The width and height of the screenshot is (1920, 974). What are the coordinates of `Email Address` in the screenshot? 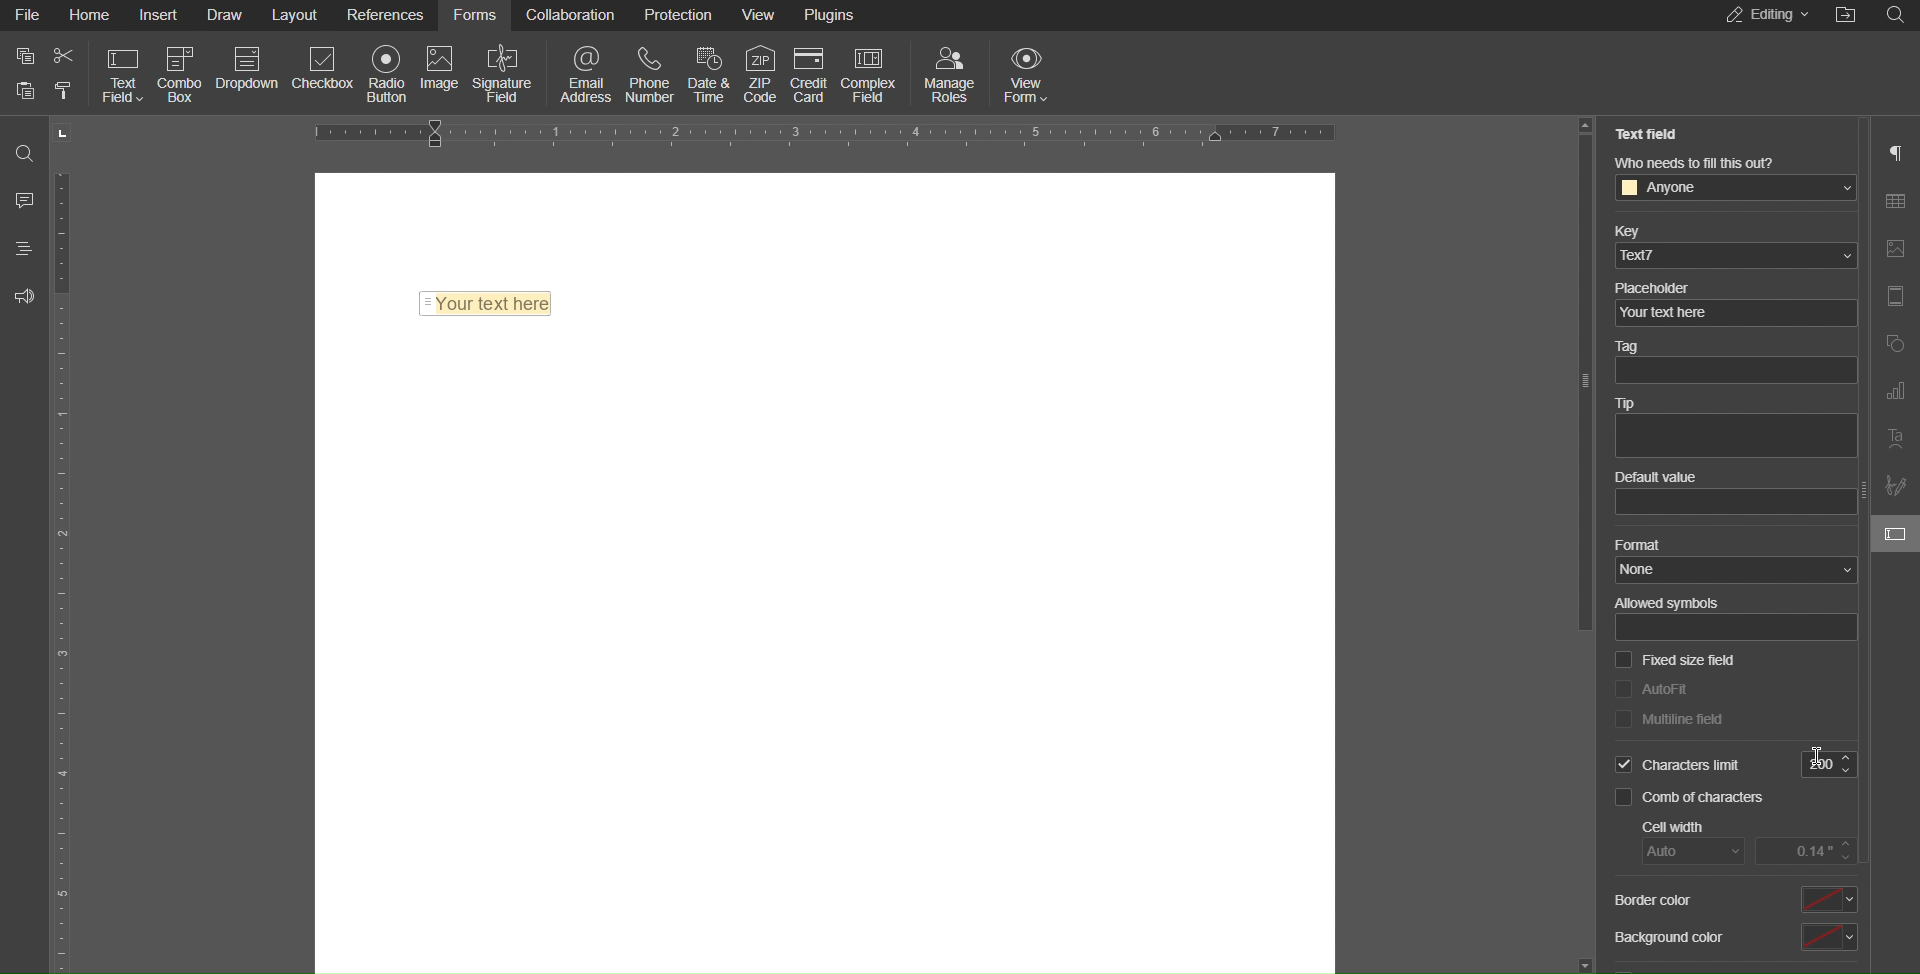 It's located at (586, 71).